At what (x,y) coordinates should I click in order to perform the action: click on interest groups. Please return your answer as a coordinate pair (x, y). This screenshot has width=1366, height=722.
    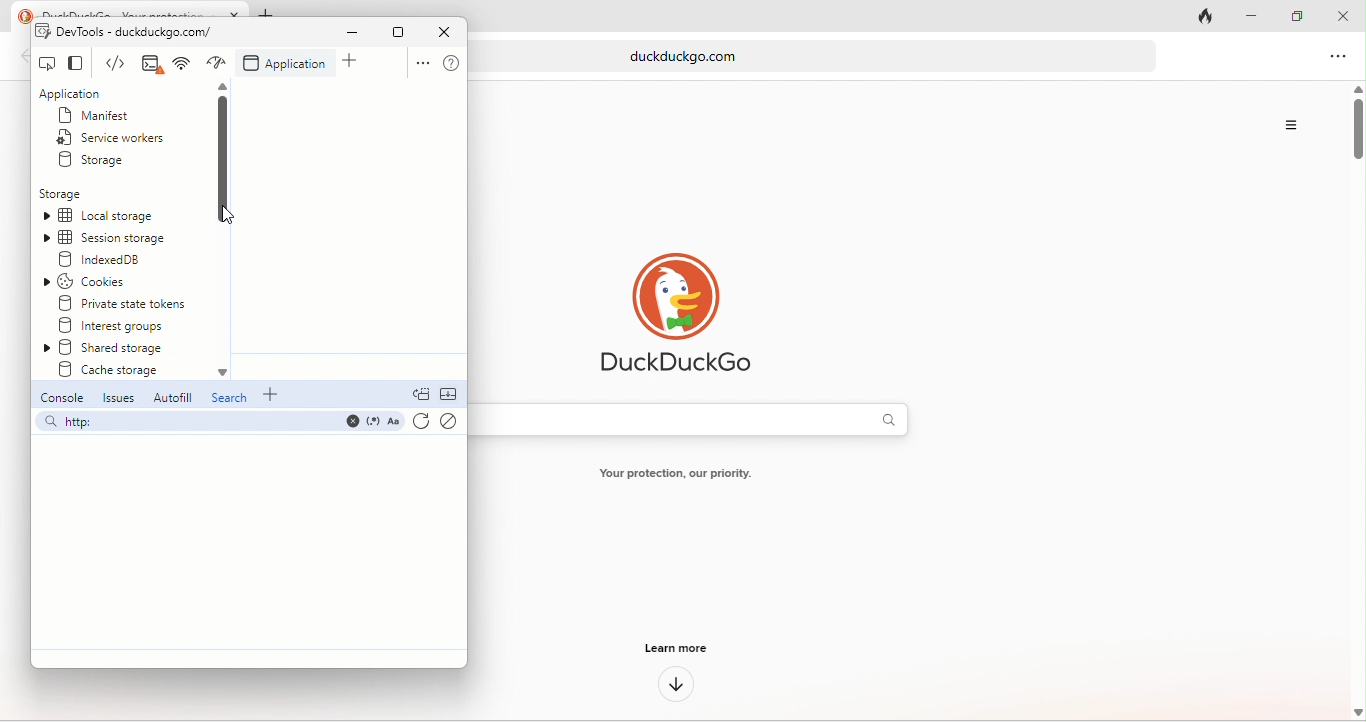
    Looking at the image, I should click on (116, 326).